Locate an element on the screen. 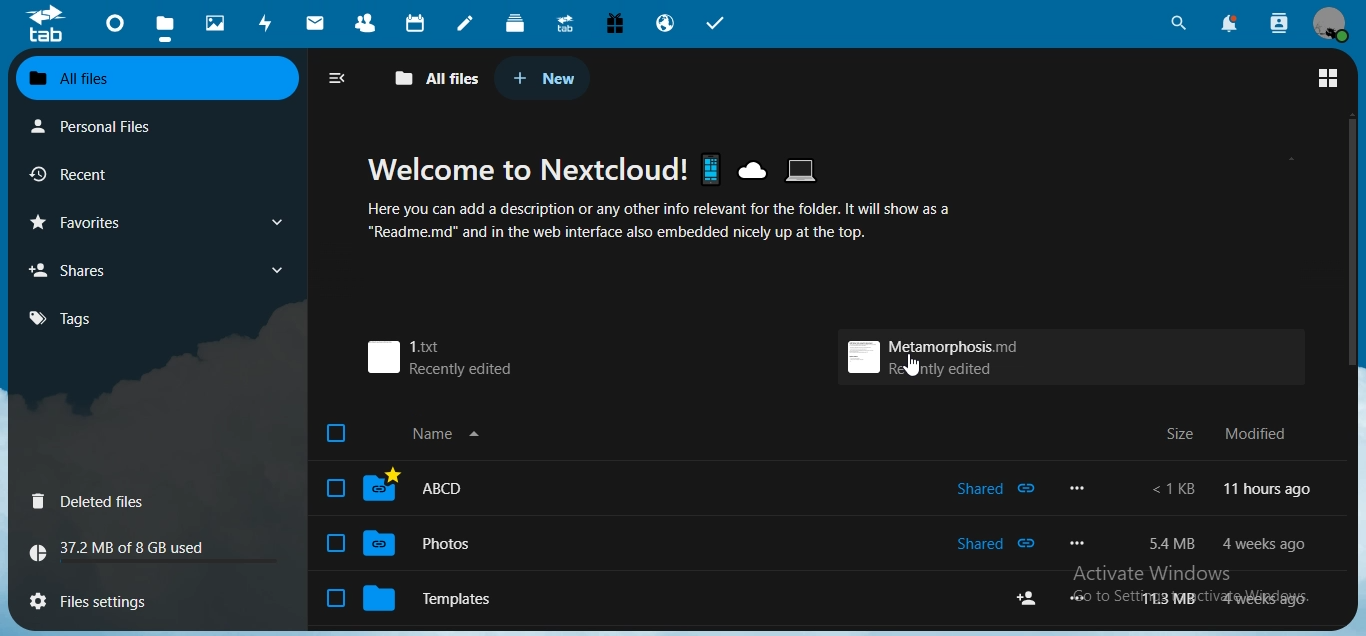 The width and height of the screenshot is (1366, 636). view profile is located at coordinates (1328, 25).